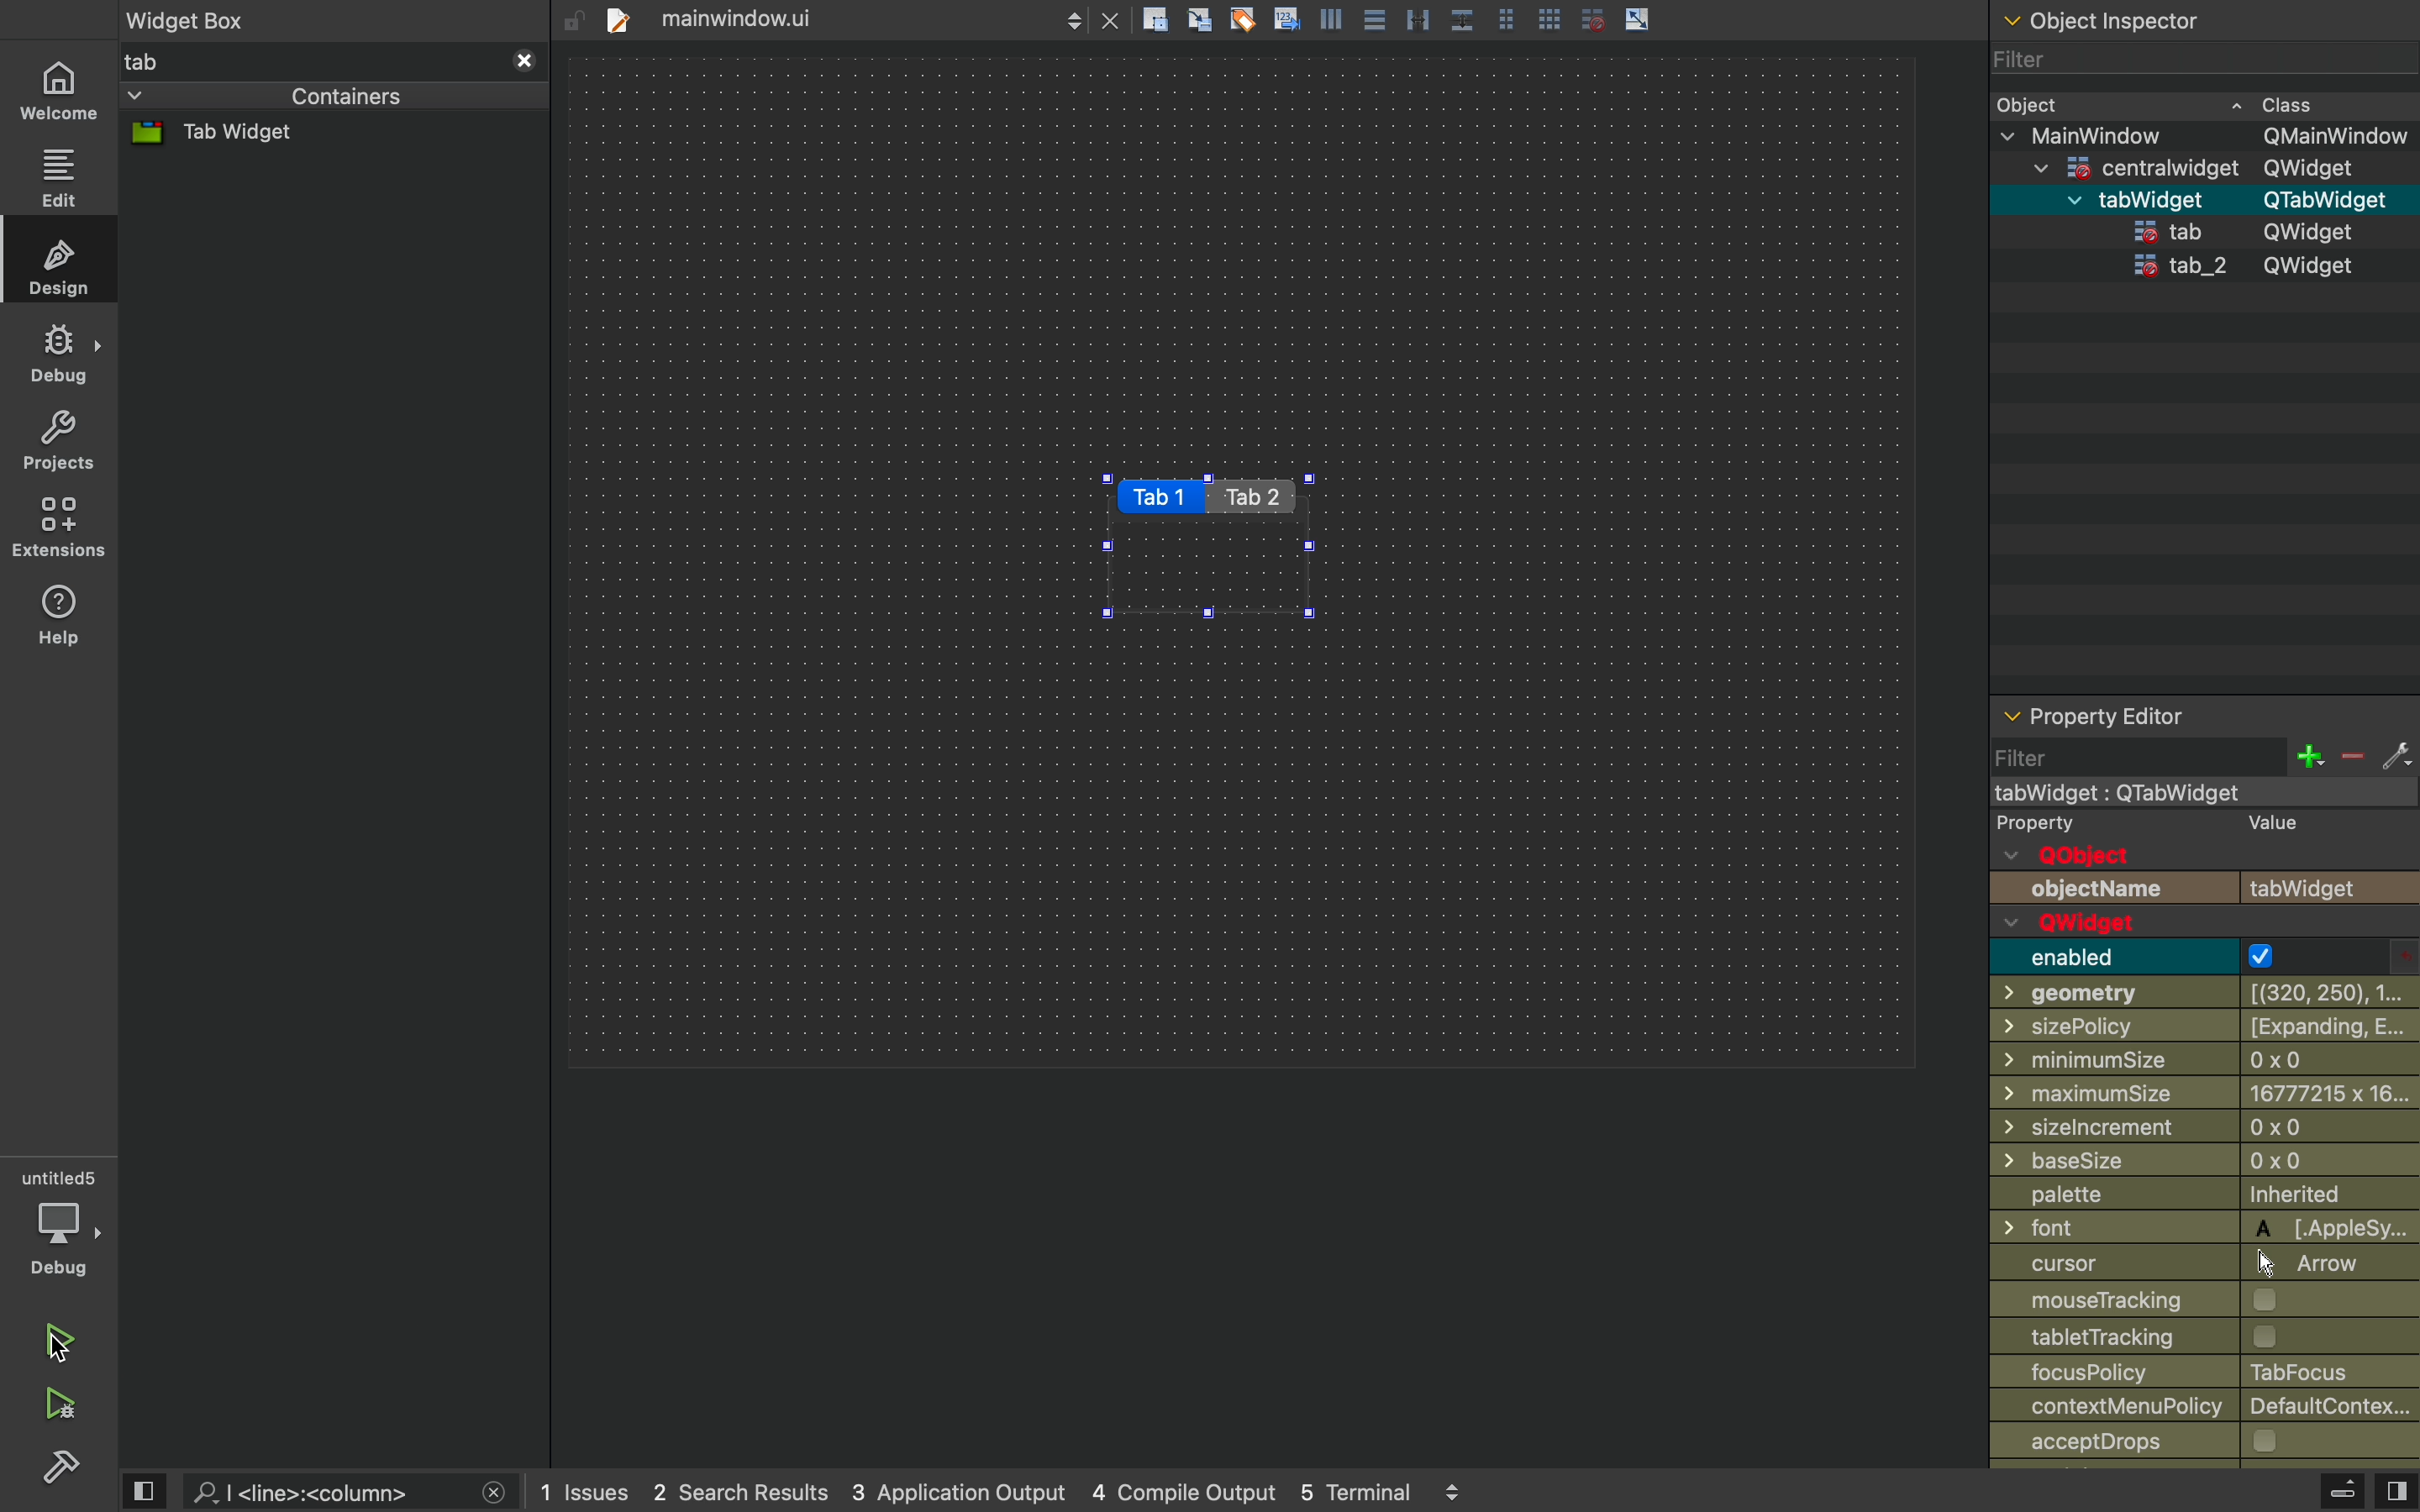  What do you see at coordinates (523, 60) in the screenshot?
I see `close` at bounding box center [523, 60].